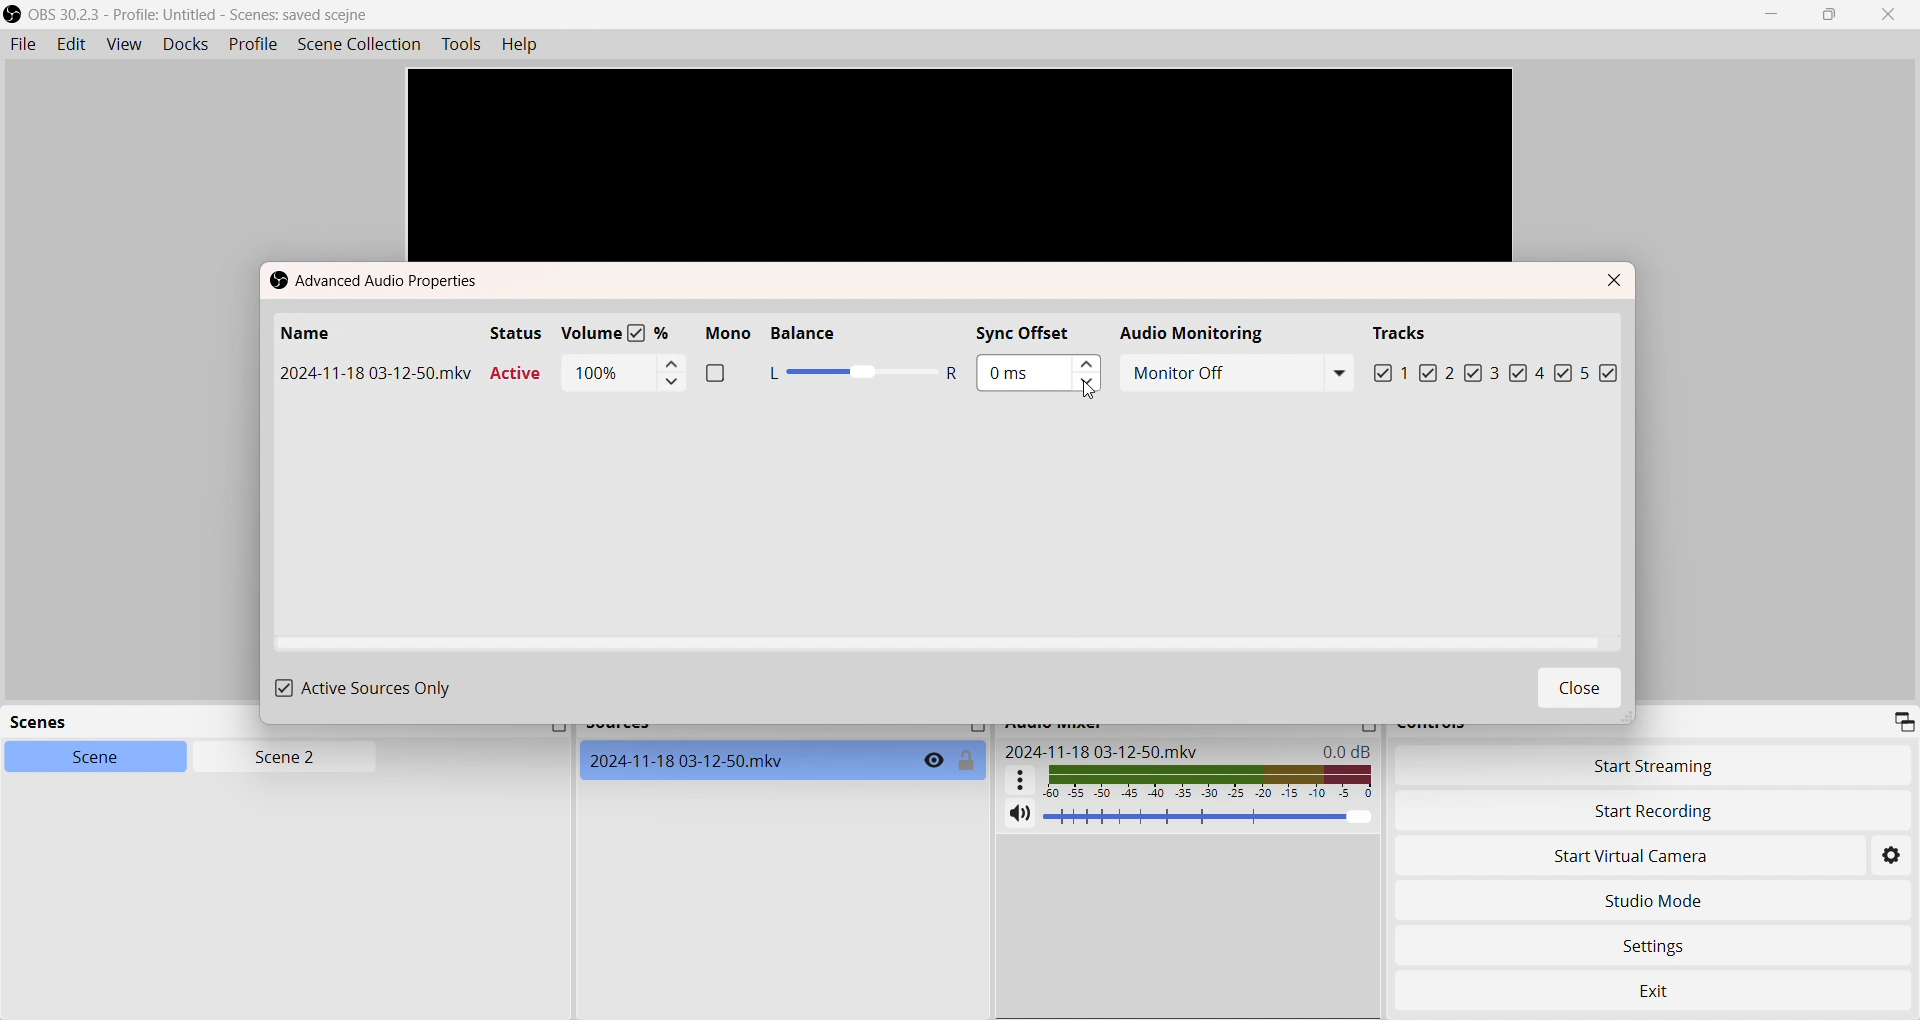 This screenshot has width=1920, height=1020. What do you see at coordinates (1087, 362) in the screenshot?
I see `Increment` at bounding box center [1087, 362].